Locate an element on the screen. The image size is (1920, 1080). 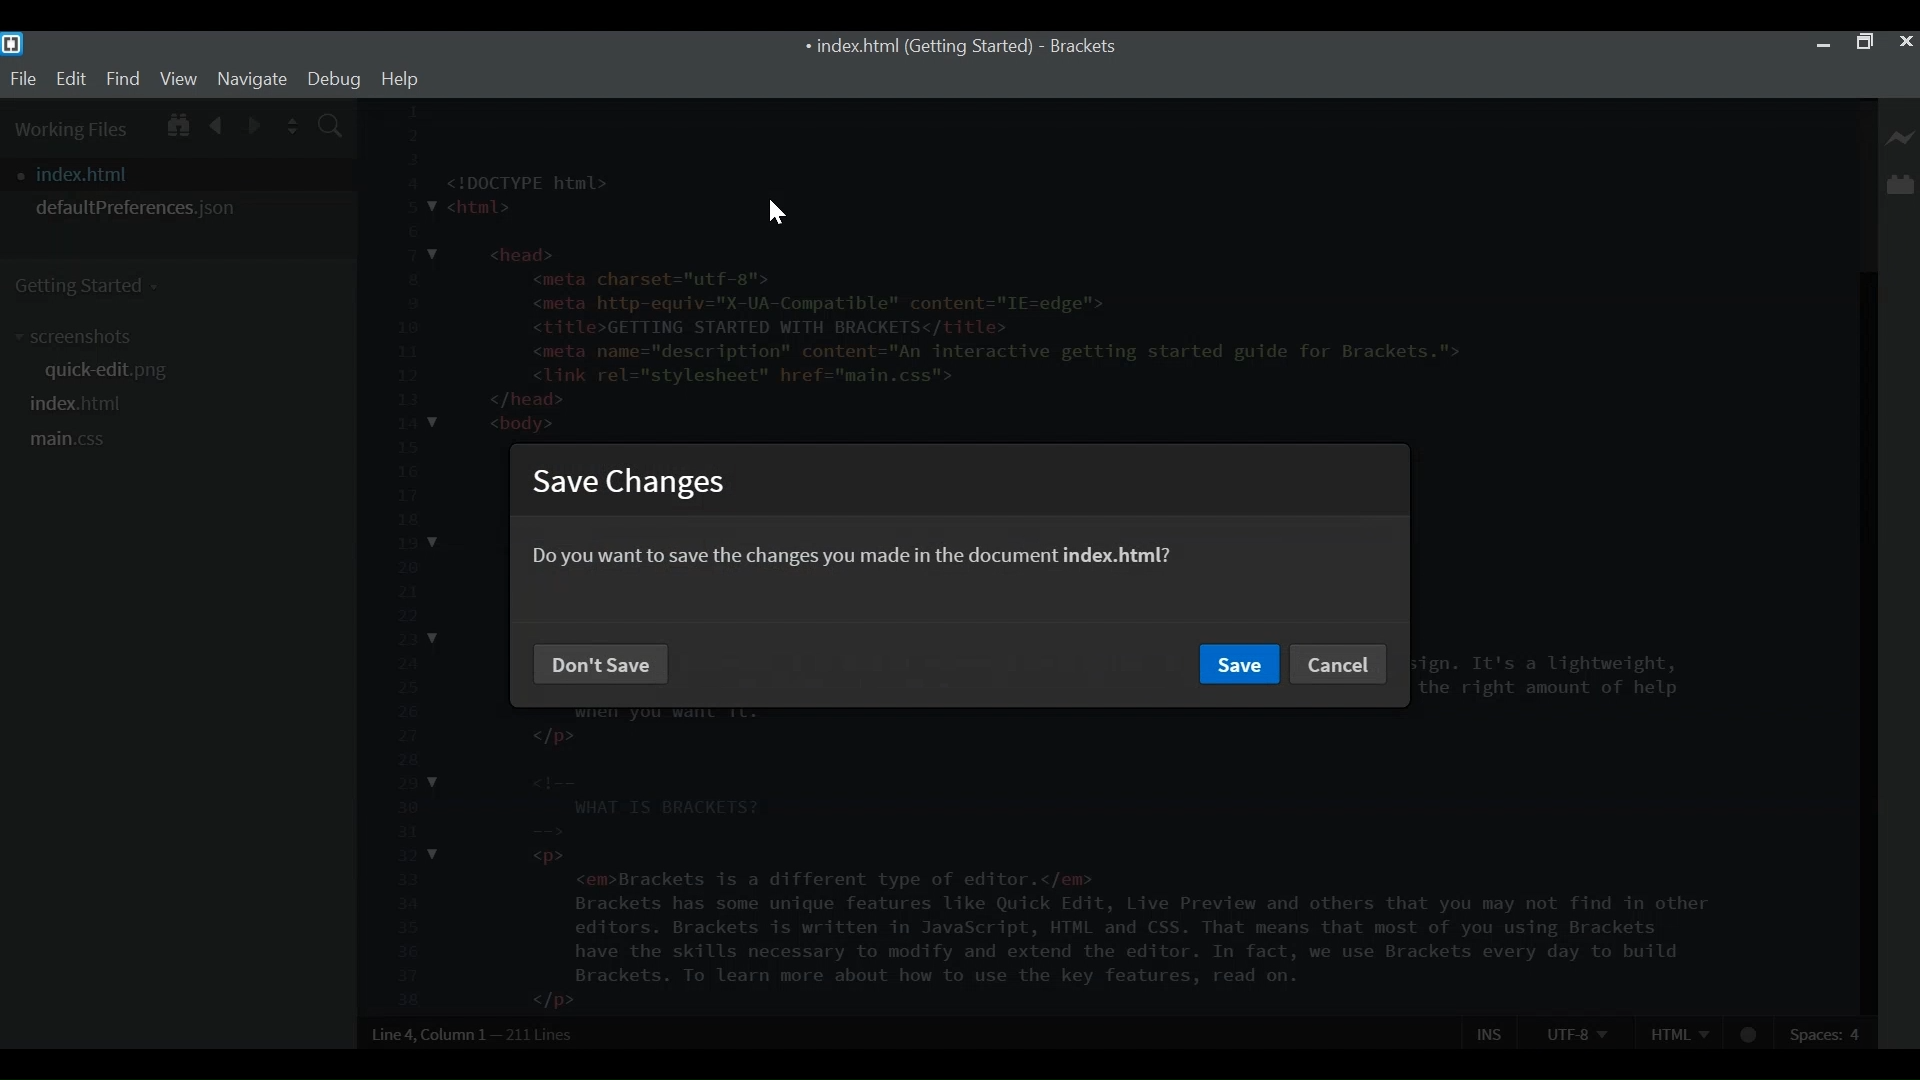
line number is located at coordinates (404, 557).